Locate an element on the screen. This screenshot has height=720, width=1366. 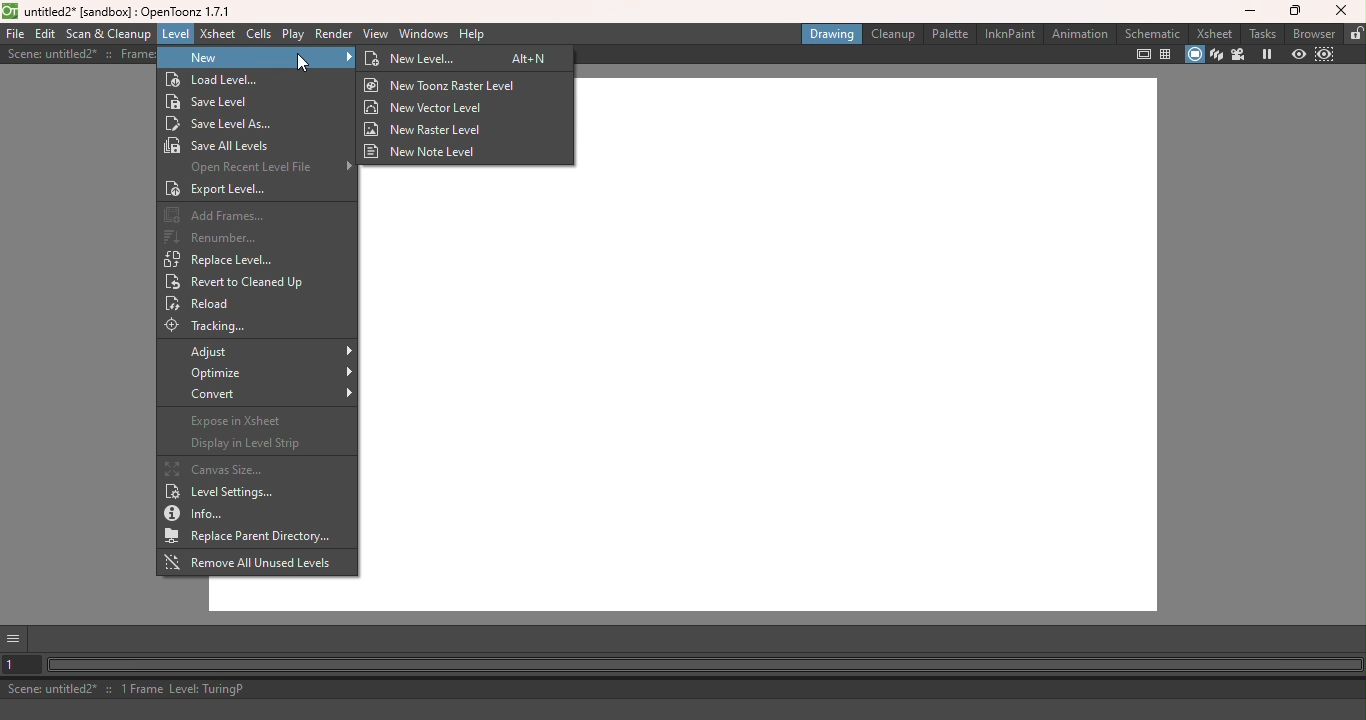
Scan & Cleanup is located at coordinates (108, 35).